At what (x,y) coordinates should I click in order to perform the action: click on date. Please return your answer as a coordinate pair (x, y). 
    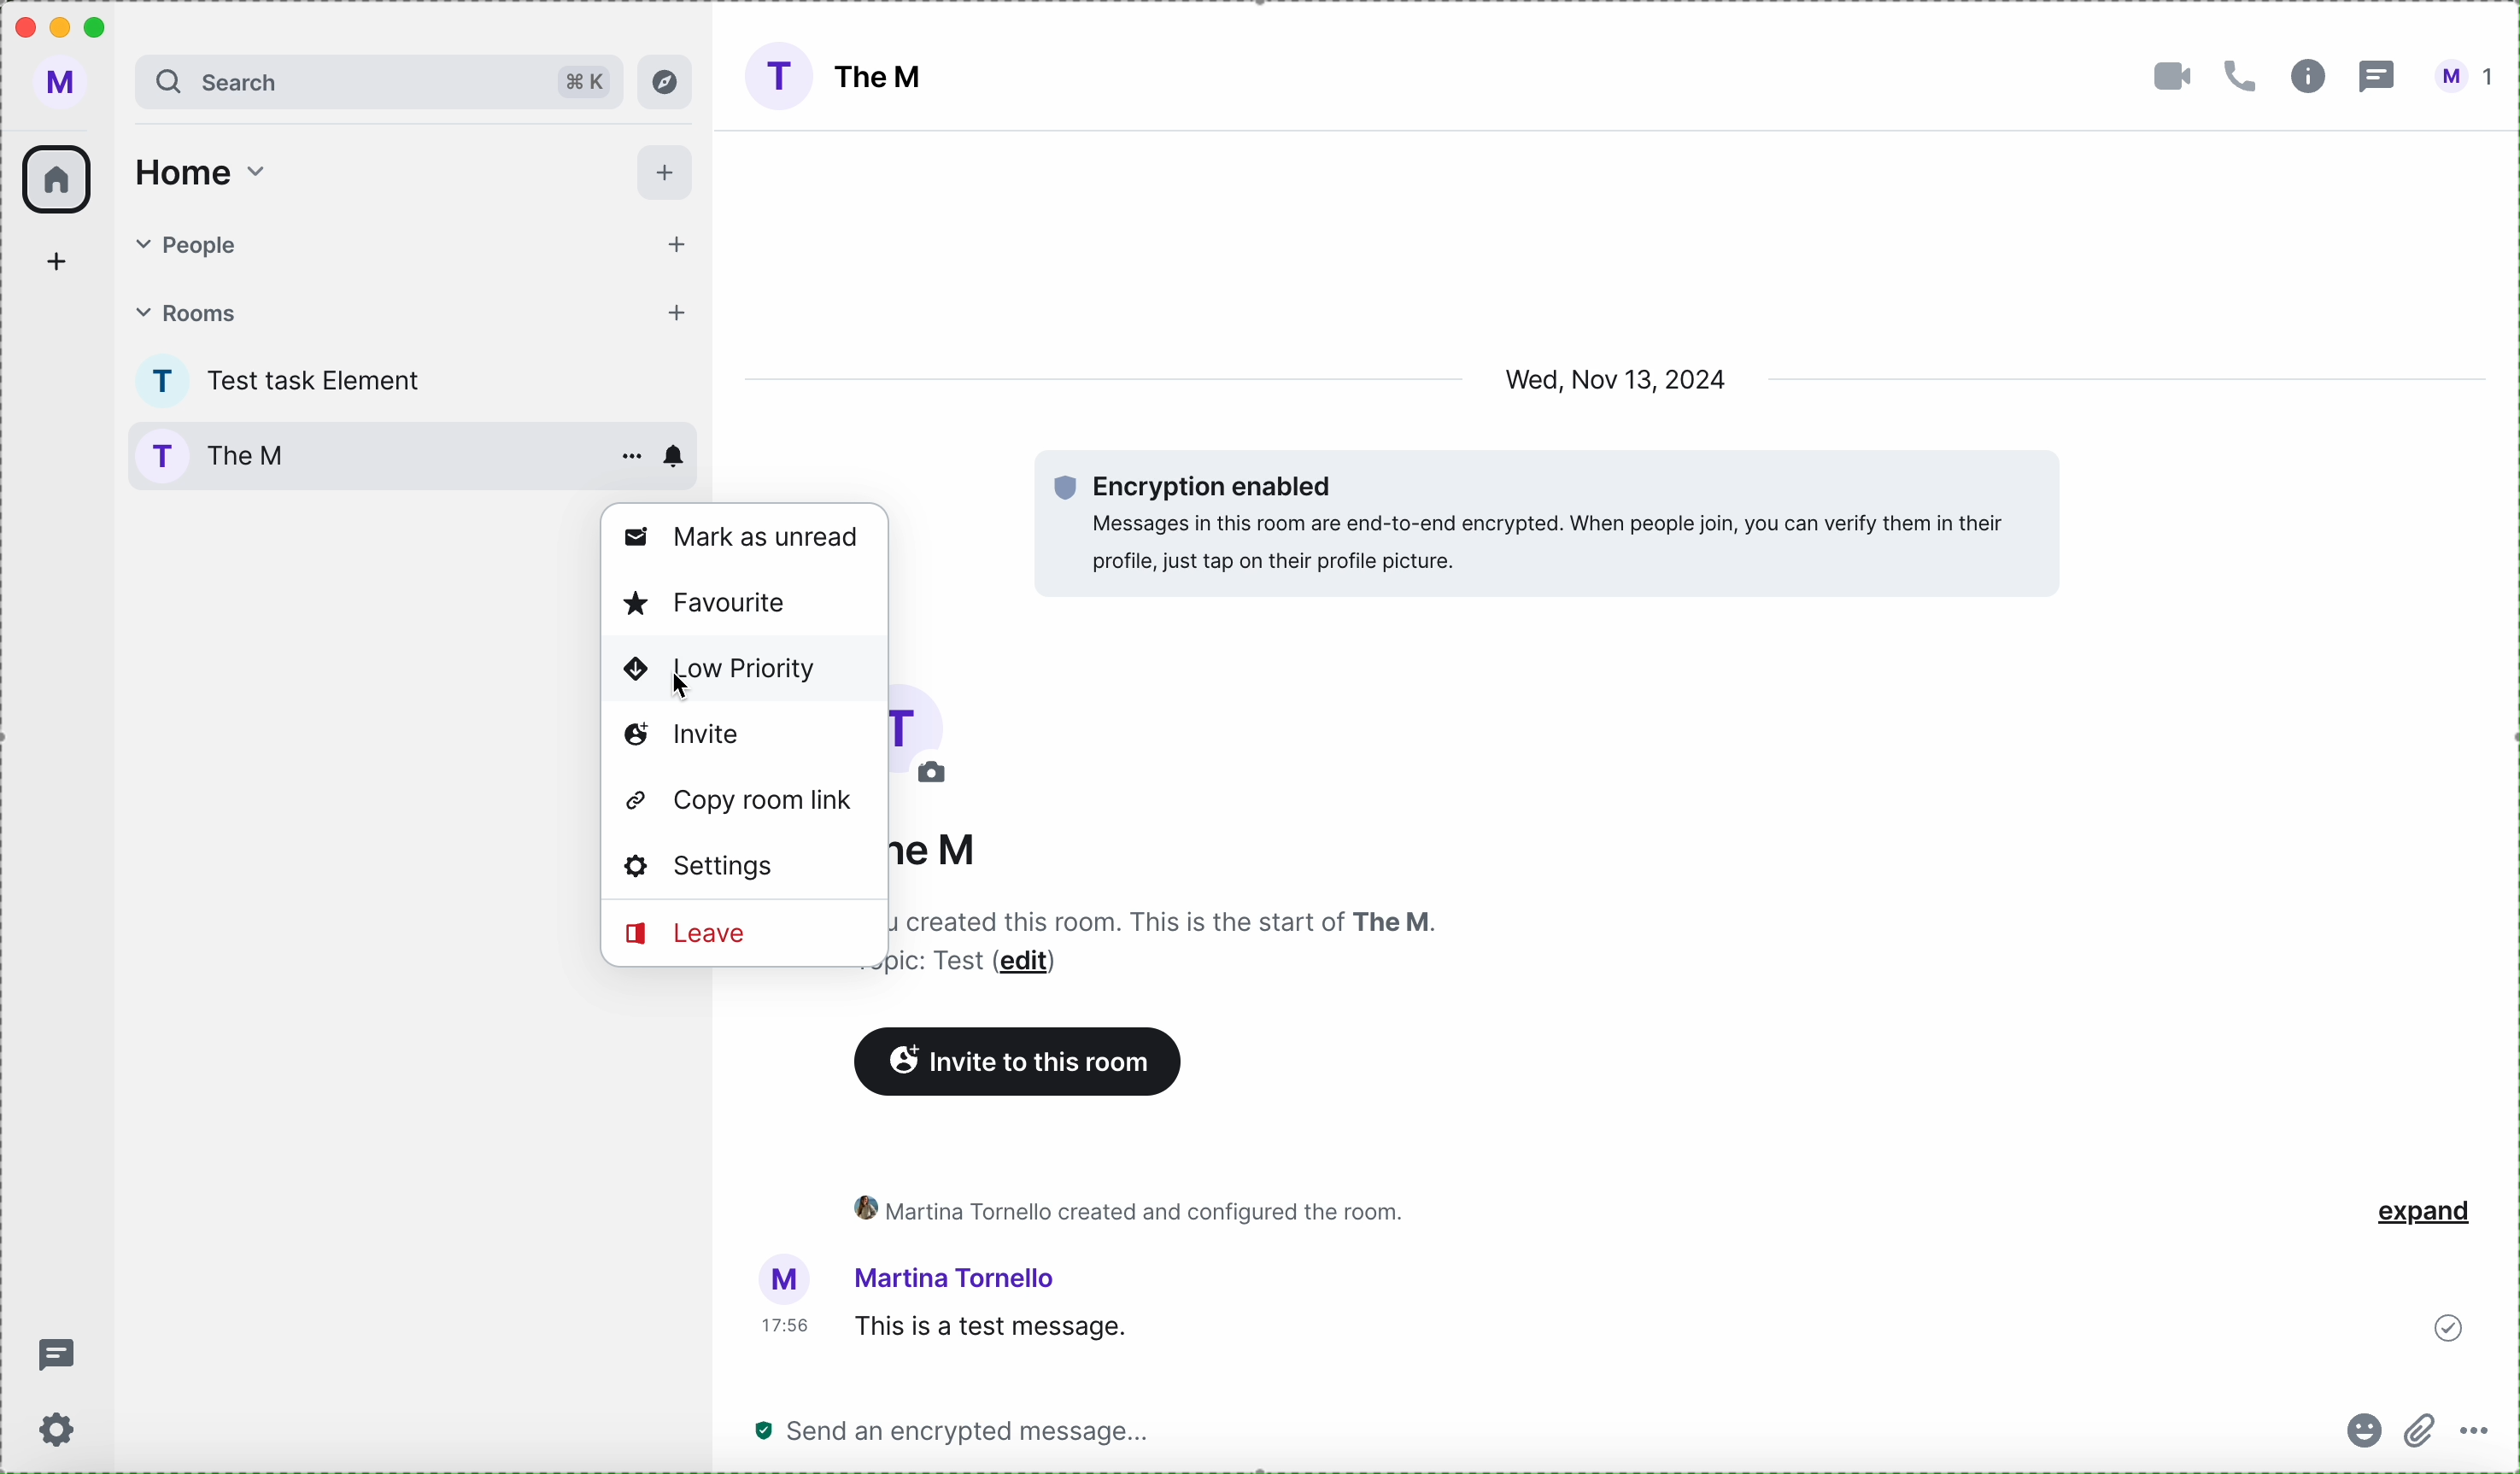
    Looking at the image, I should click on (1619, 378).